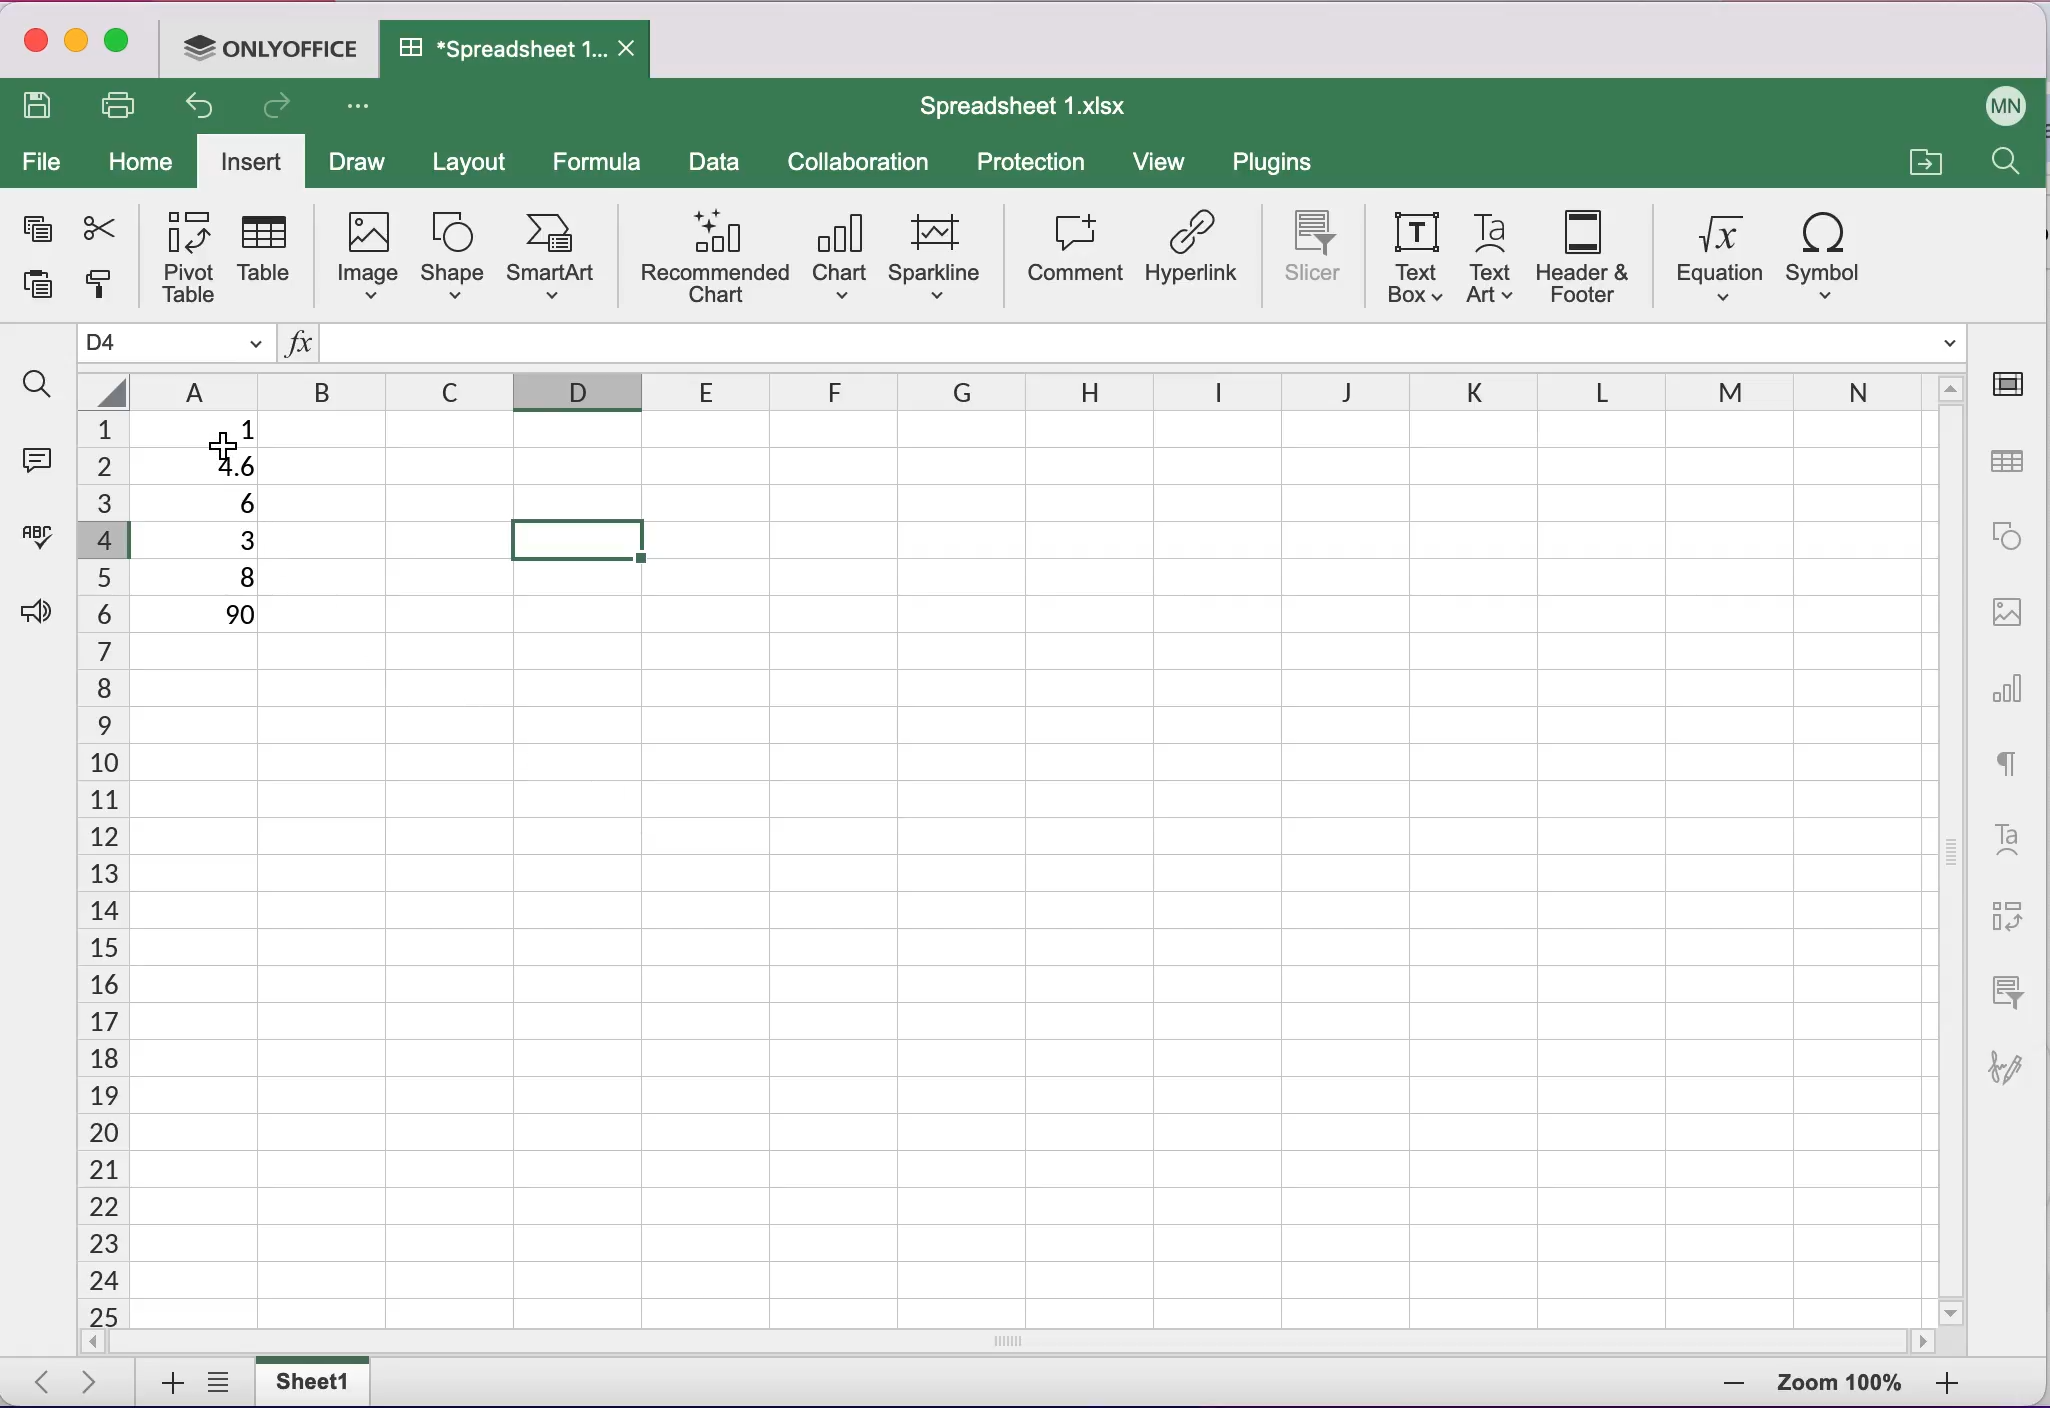 This screenshot has height=1408, width=2050. Describe the element at coordinates (1160, 161) in the screenshot. I see `view` at that location.